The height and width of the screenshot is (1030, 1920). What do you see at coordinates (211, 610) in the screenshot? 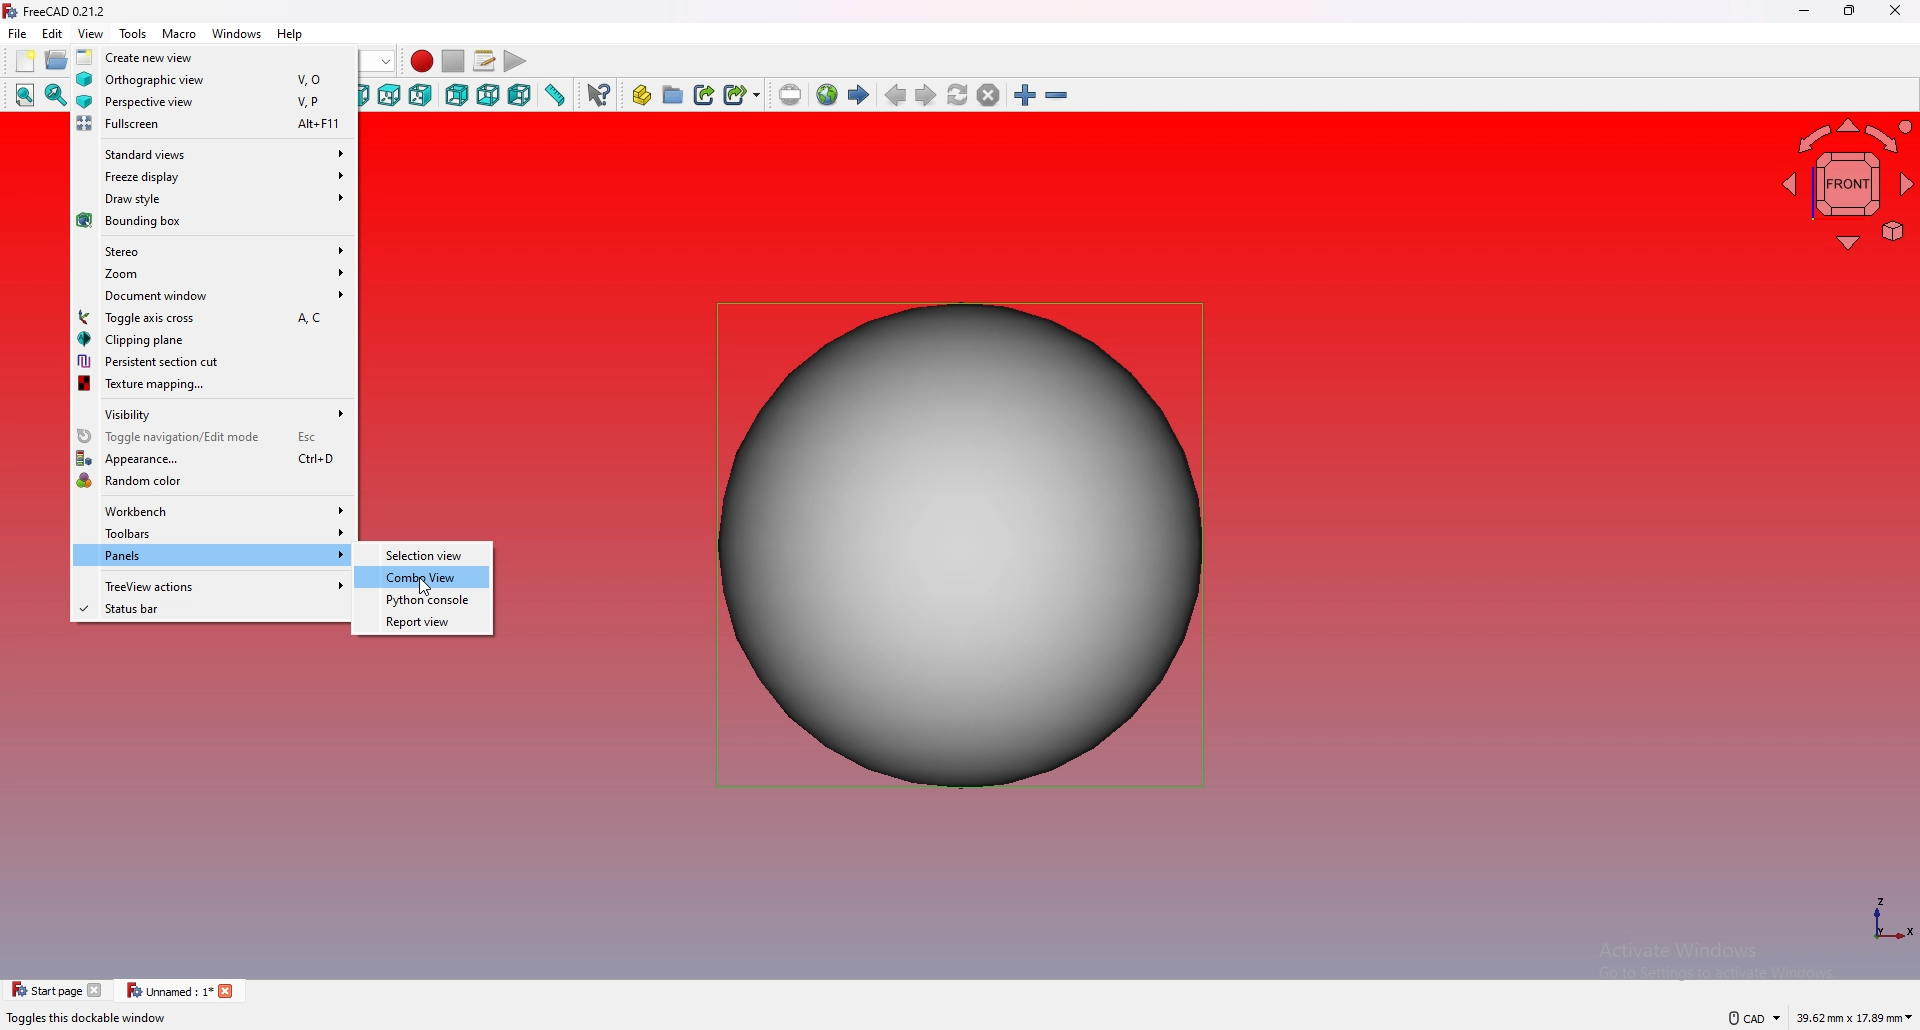
I see `status bar` at bounding box center [211, 610].